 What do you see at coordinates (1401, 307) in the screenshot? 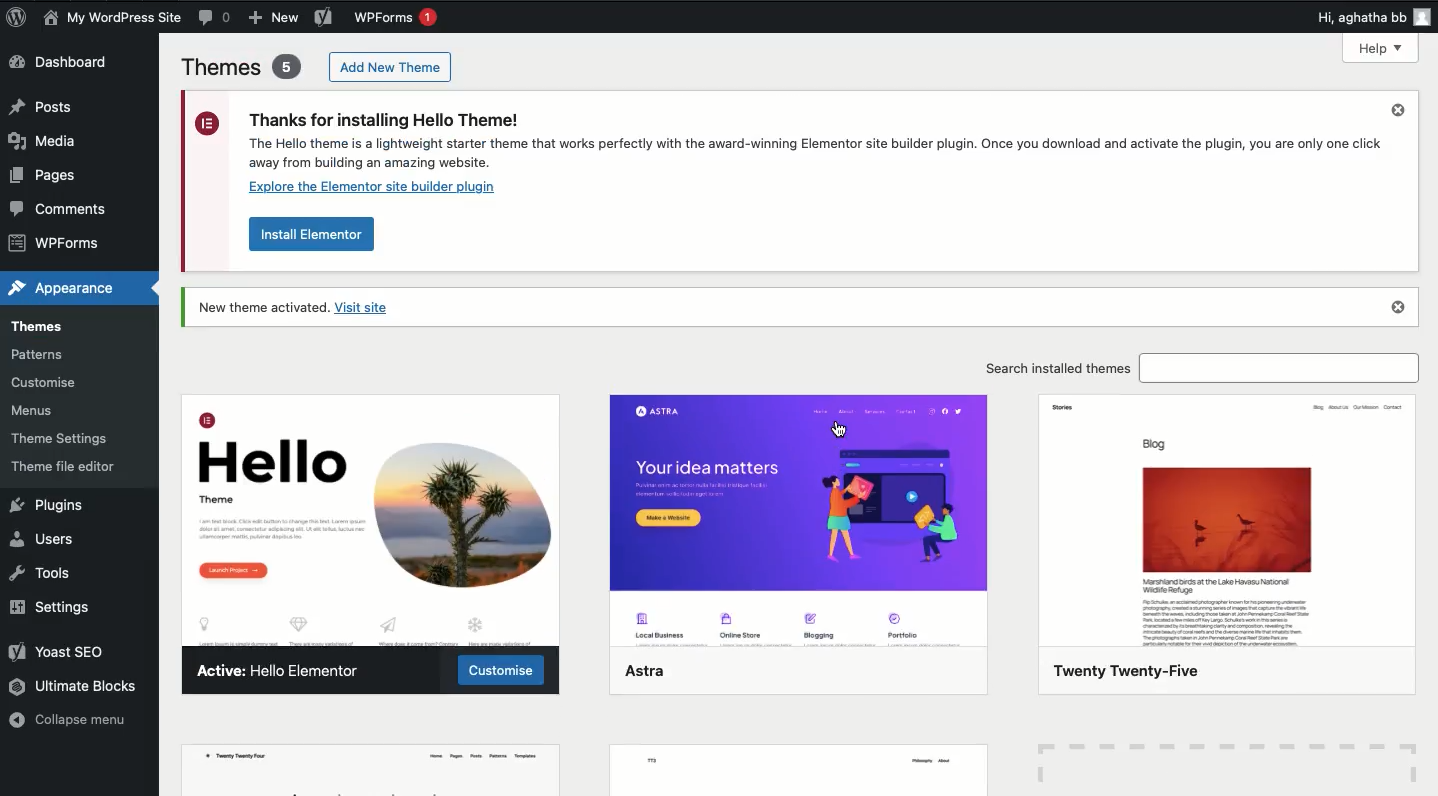
I see `Close` at bounding box center [1401, 307].